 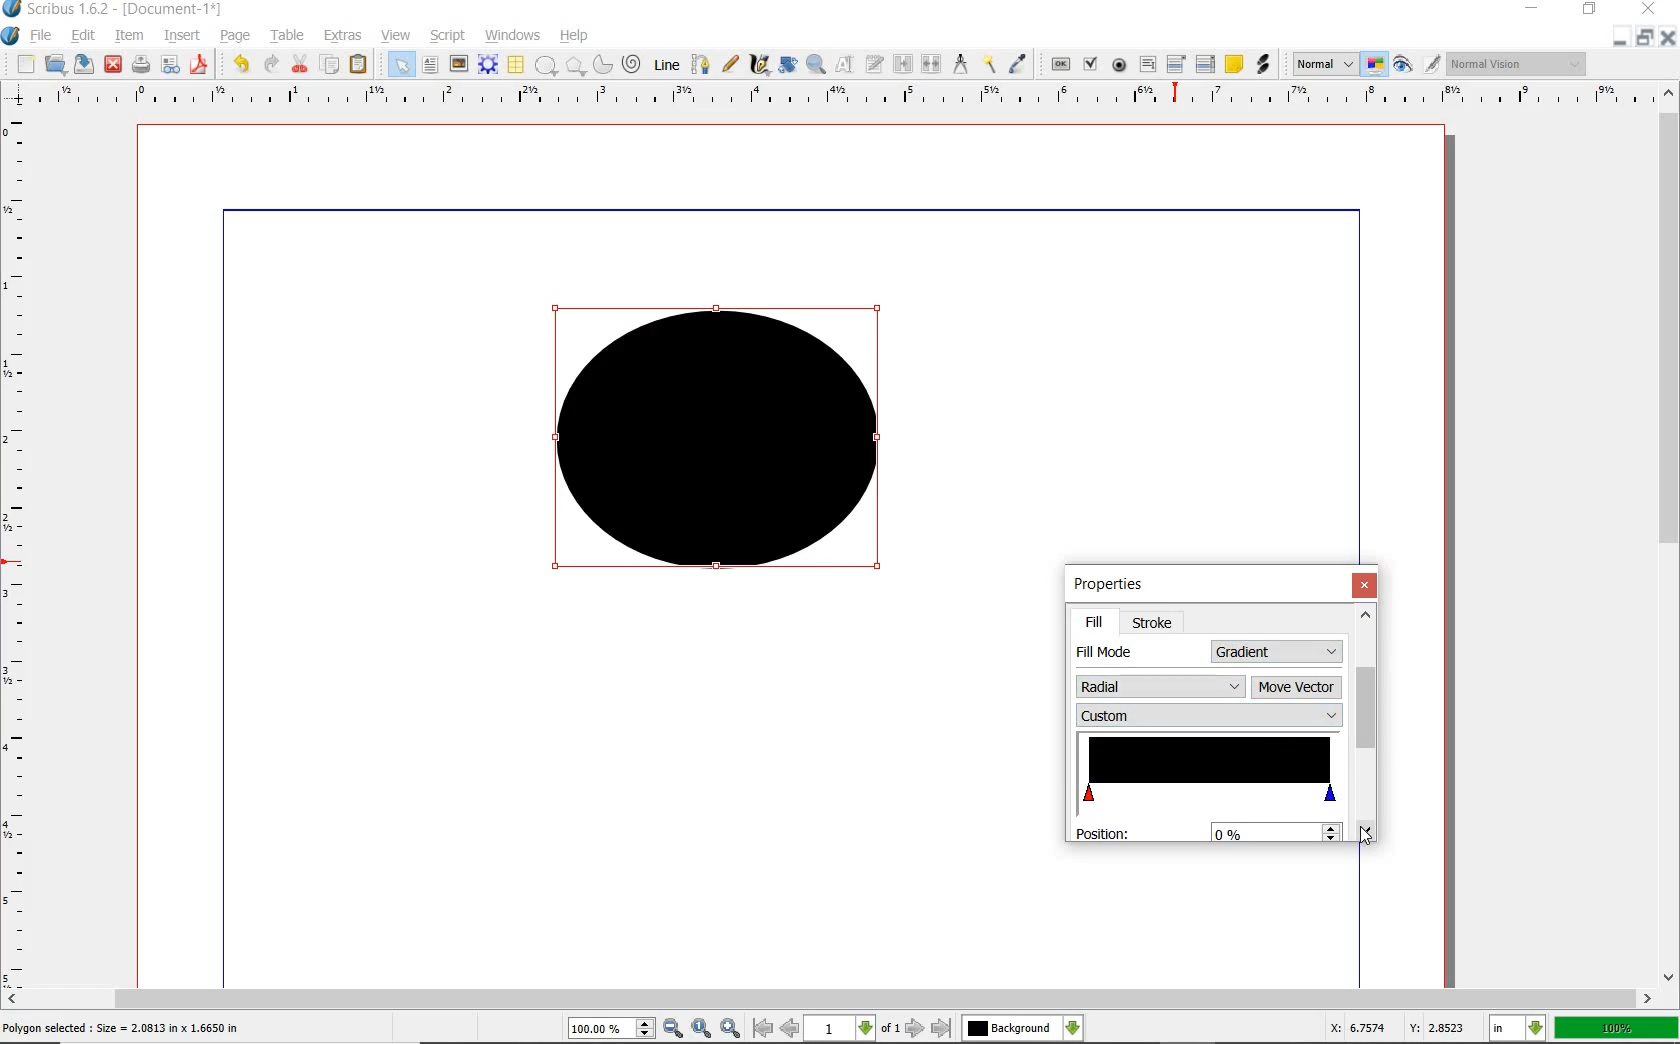 I want to click on scroll up, so click(x=1366, y=614).